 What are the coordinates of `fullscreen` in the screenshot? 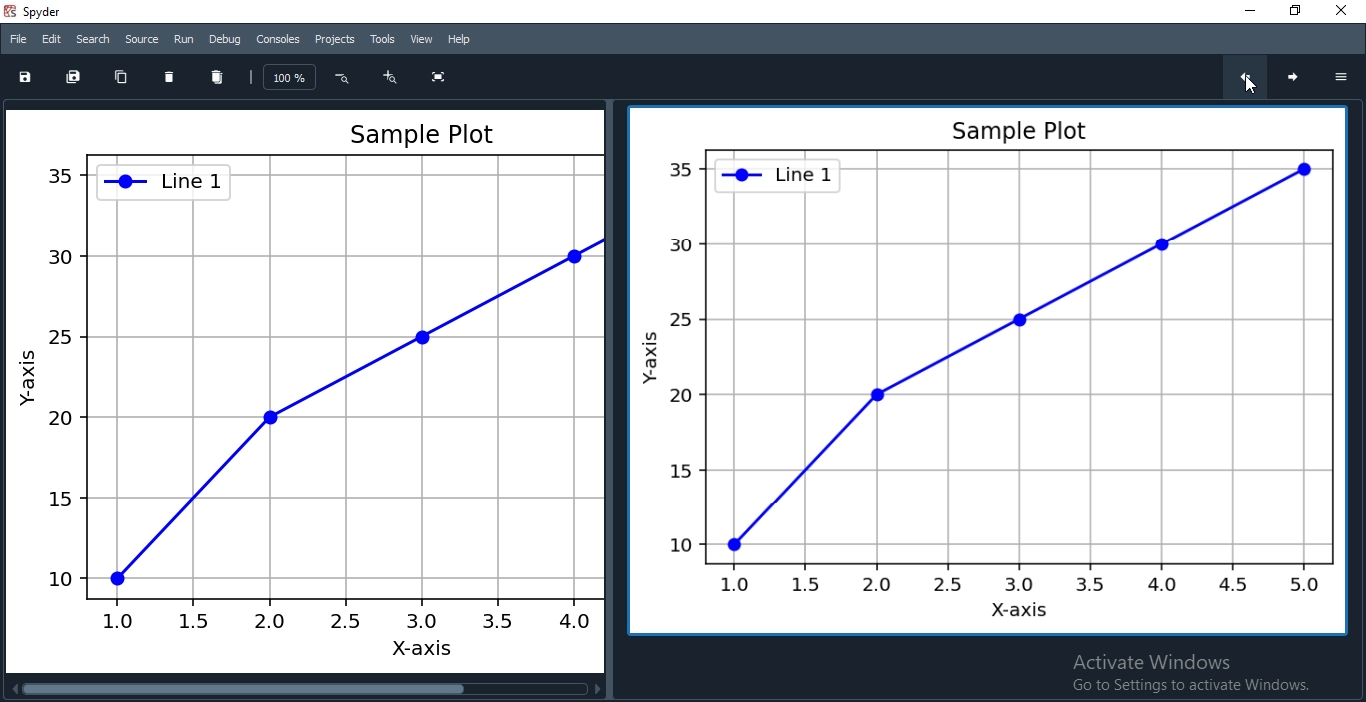 It's located at (435, 78).